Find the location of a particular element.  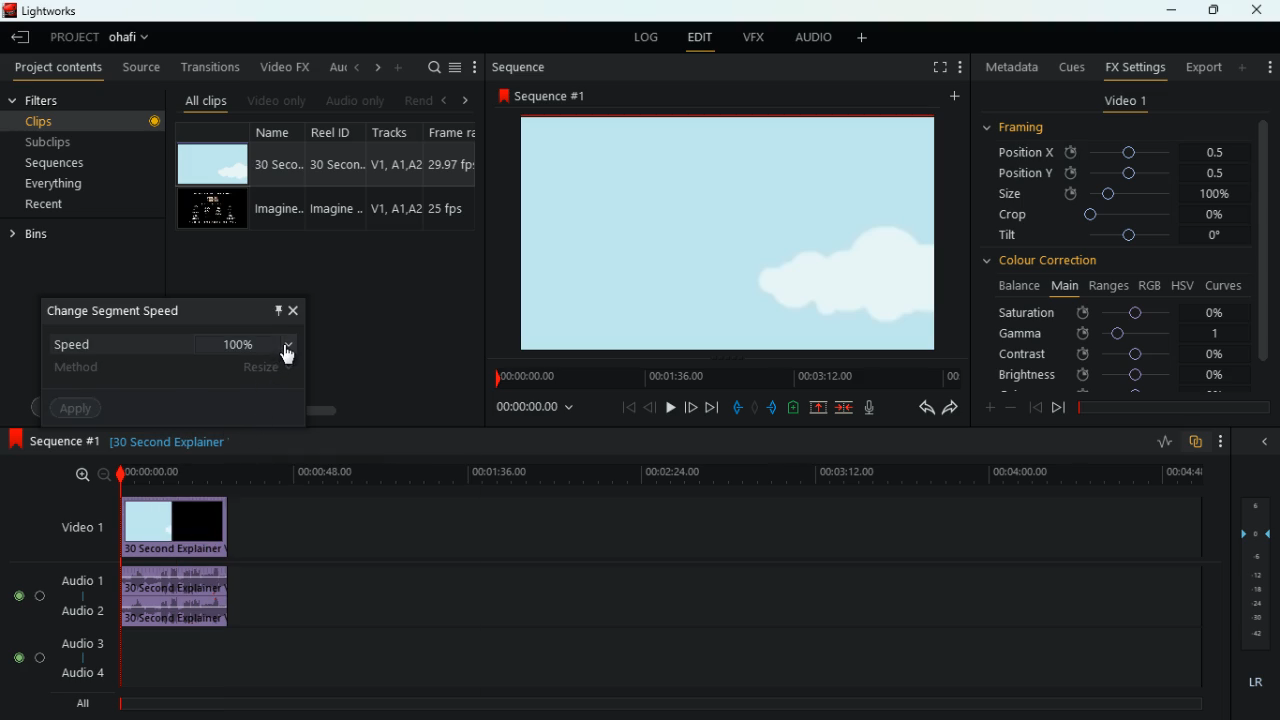

minus is located at coordinates (1011, 407).